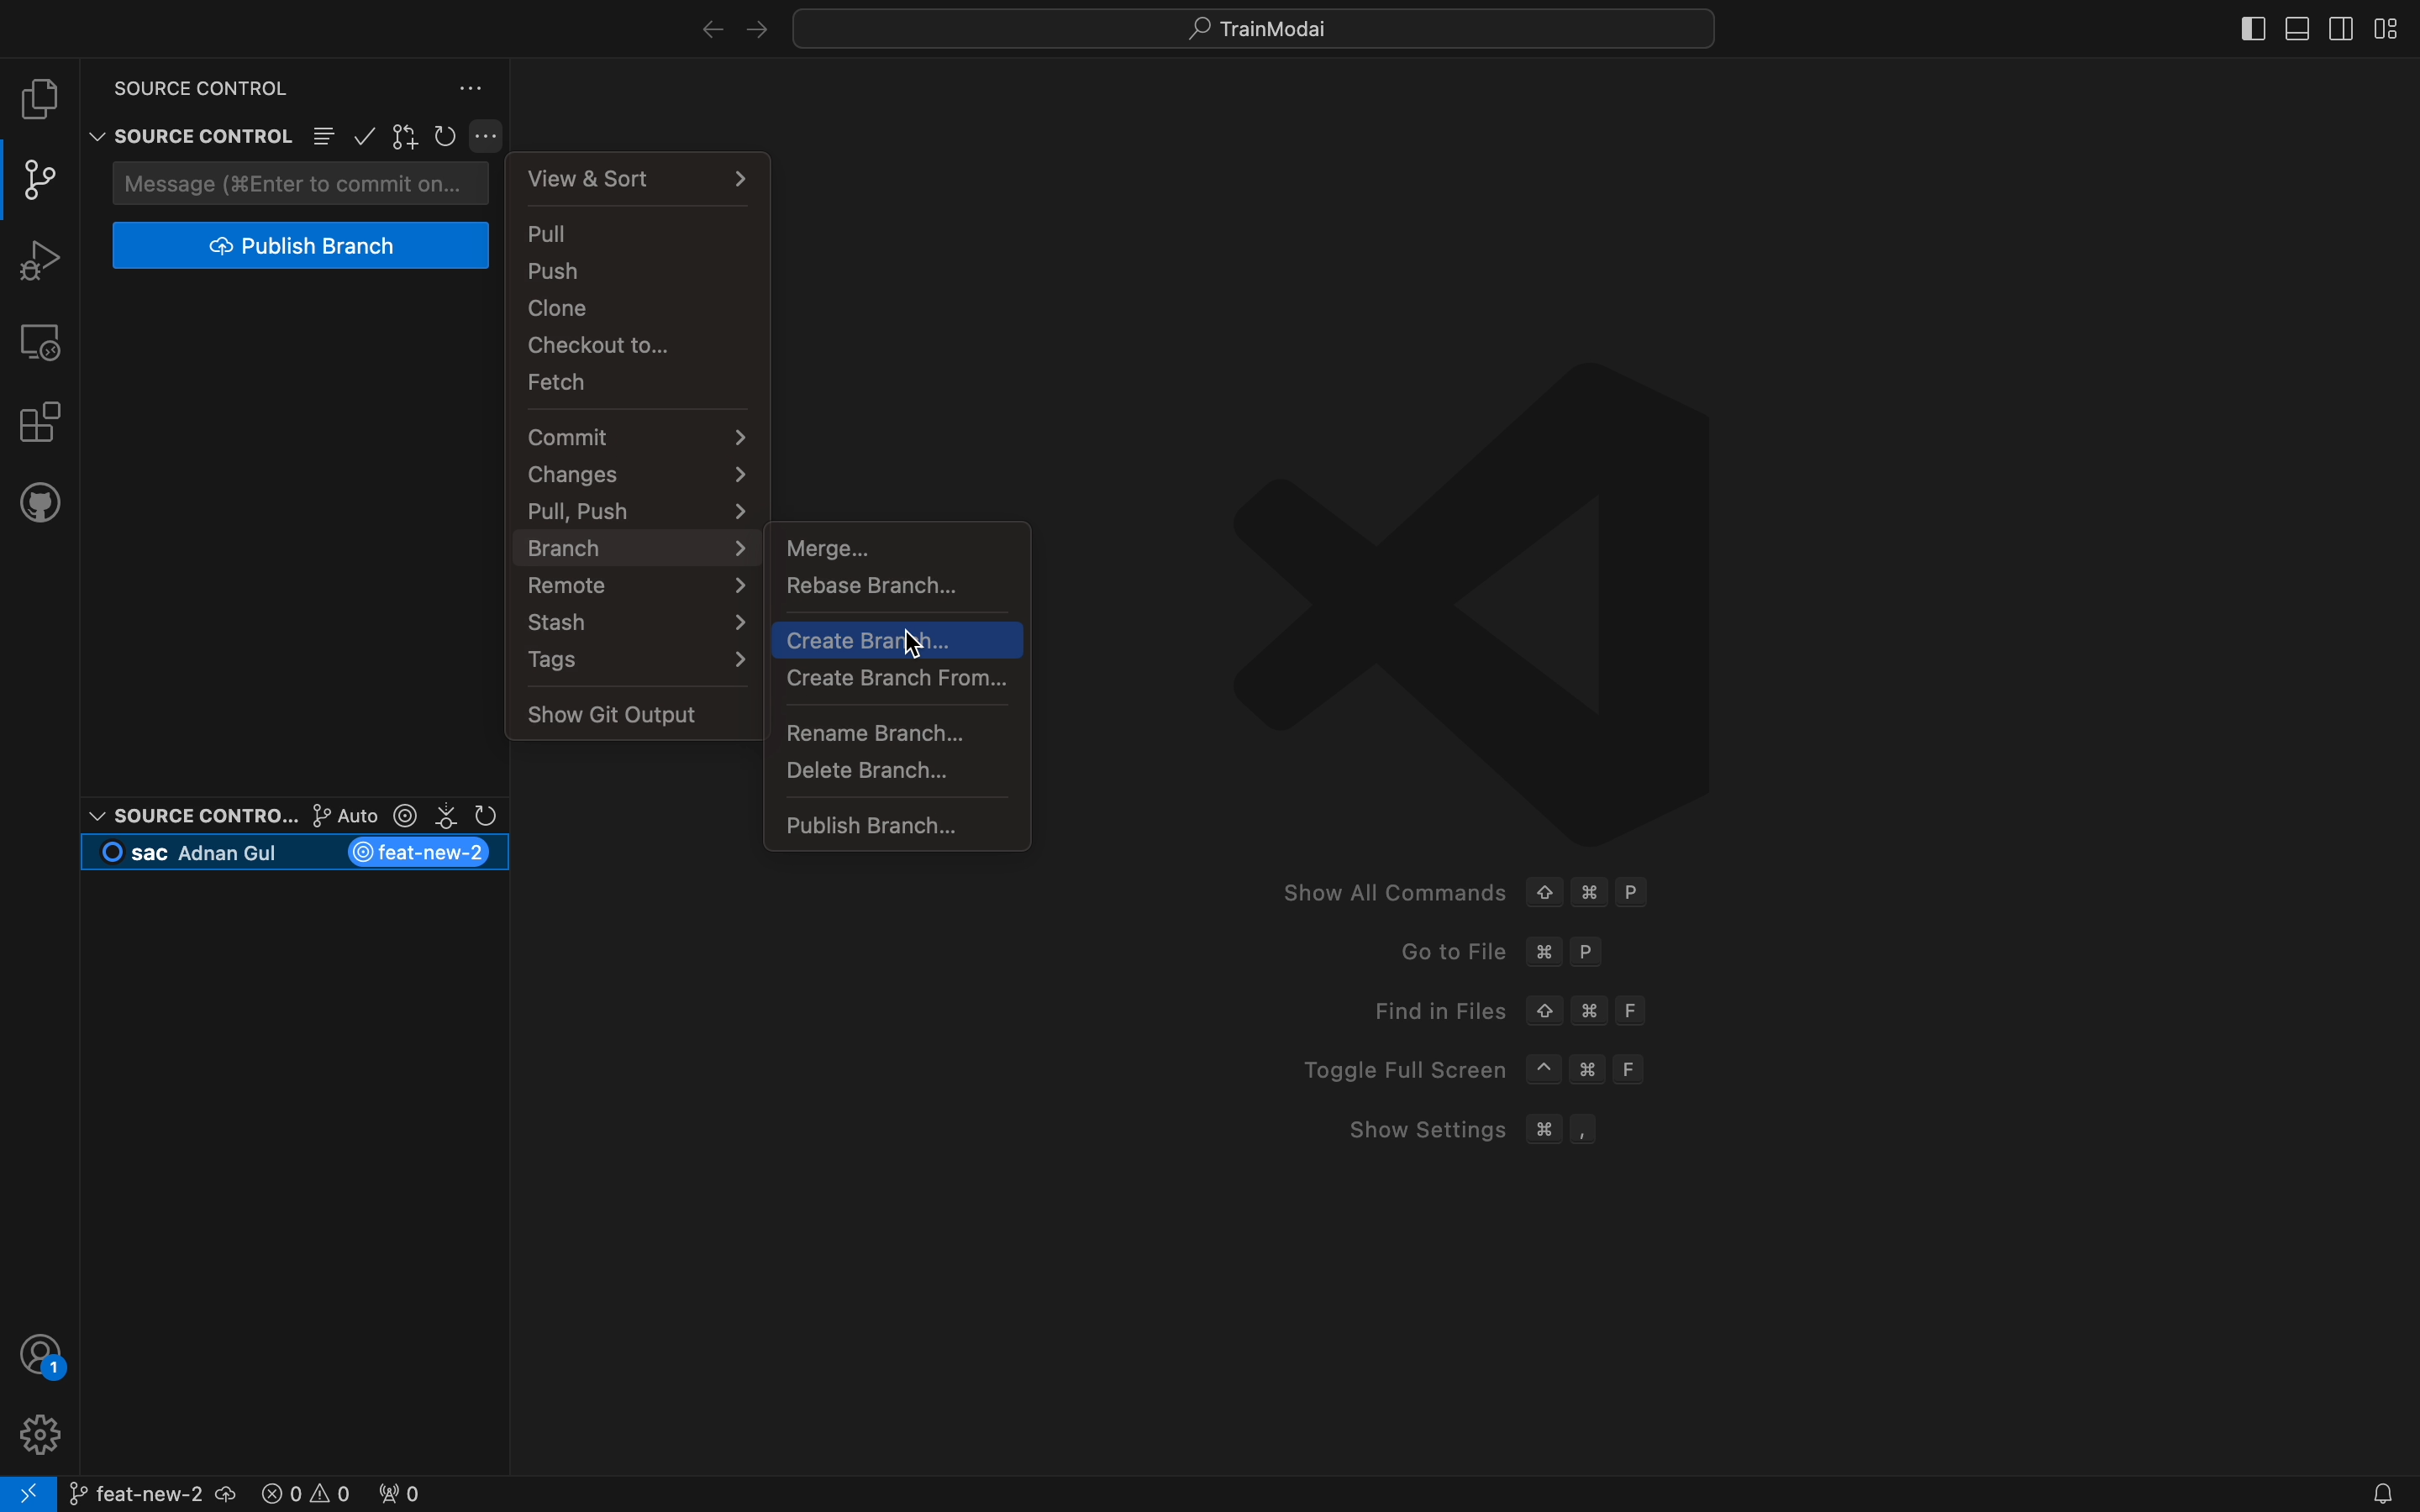  What do you see at coordinates (42, 340) in the screenshot?
I see `remote` at bounding box center [42, 340].